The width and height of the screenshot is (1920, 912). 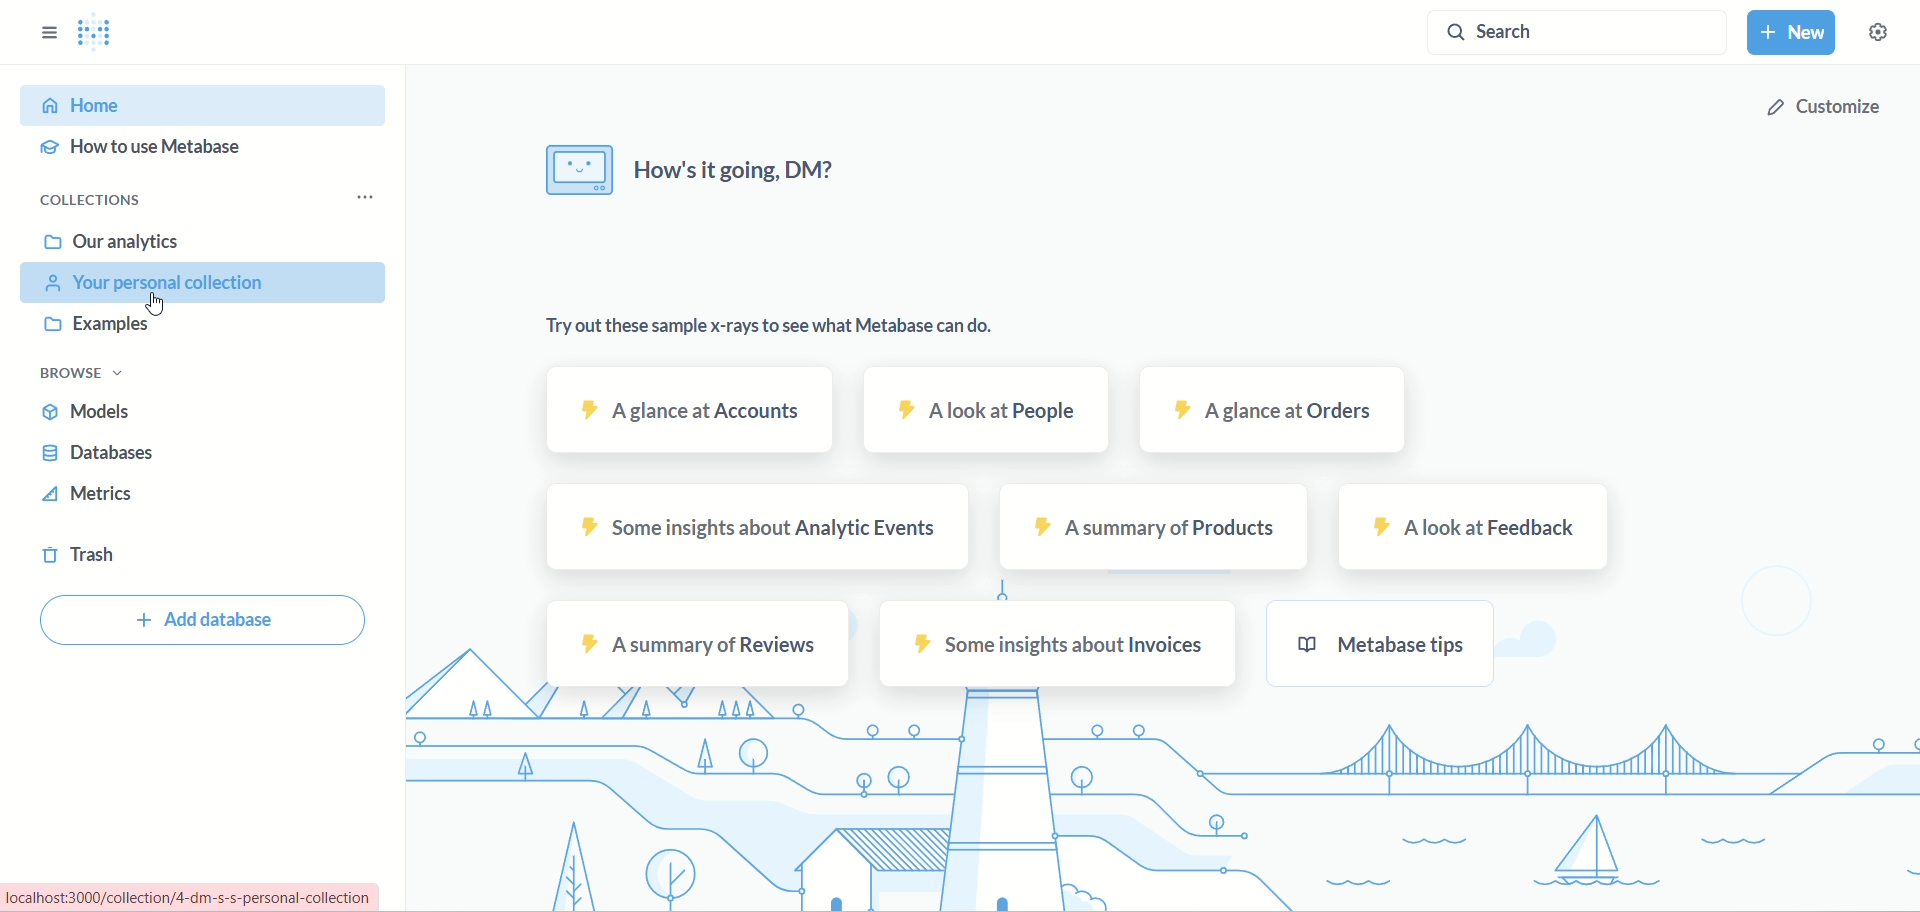 I want to click on METABASE LOGO , so click(x=103, y=33).